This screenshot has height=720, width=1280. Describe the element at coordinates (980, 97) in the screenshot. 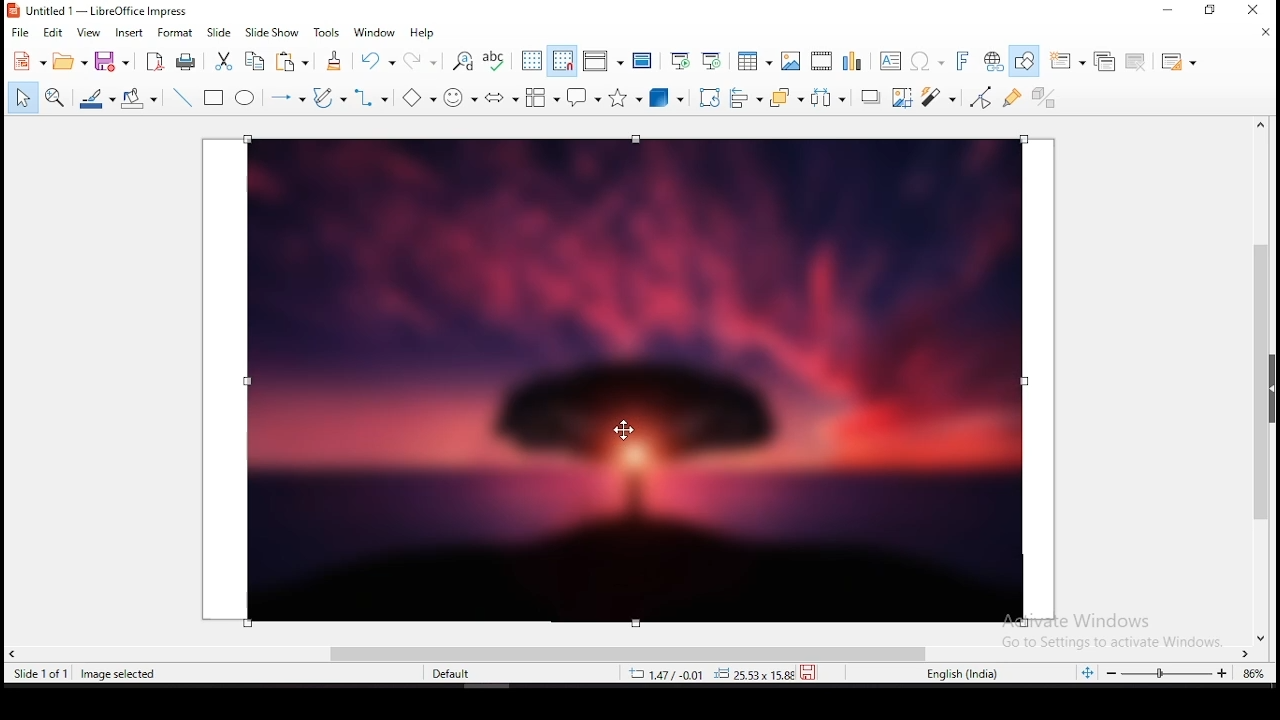

I see `toggle point edit mode` at that location.